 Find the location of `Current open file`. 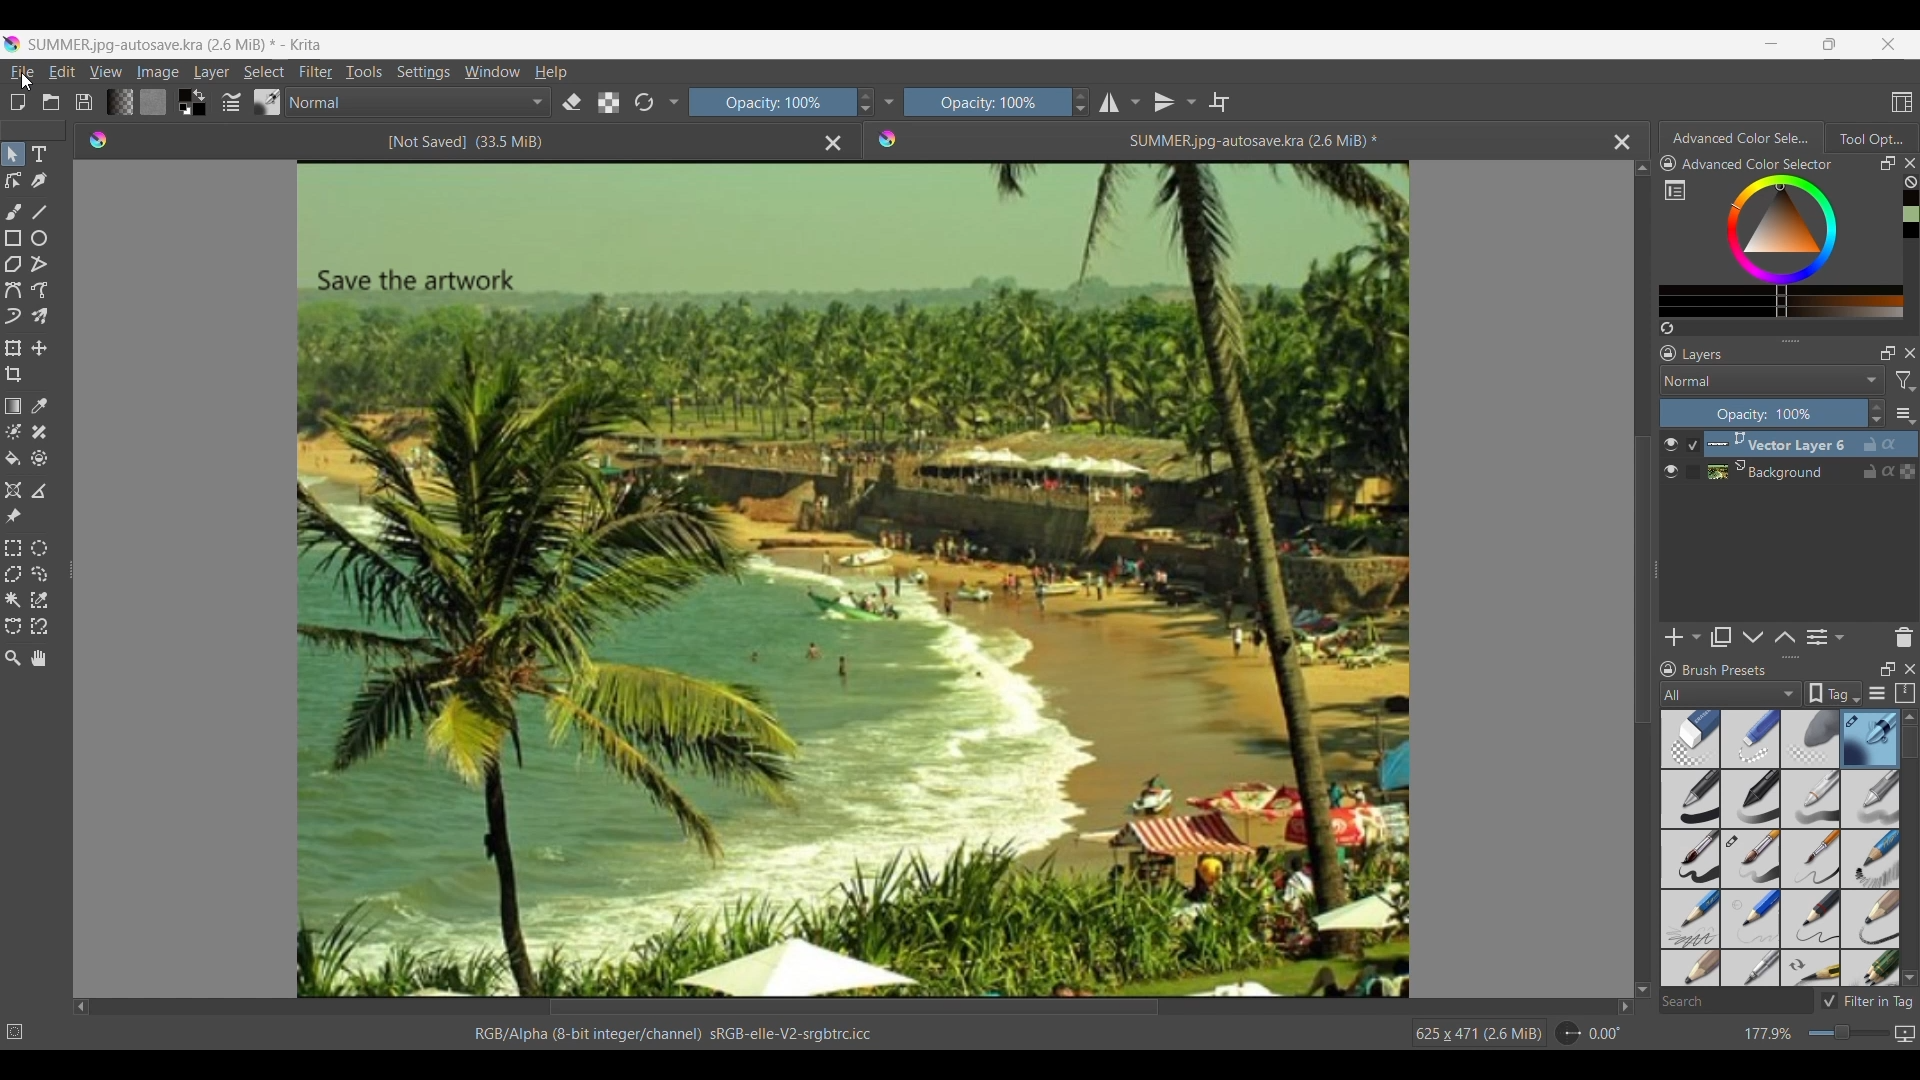

Current open file is located at coordinates (1236, 141).